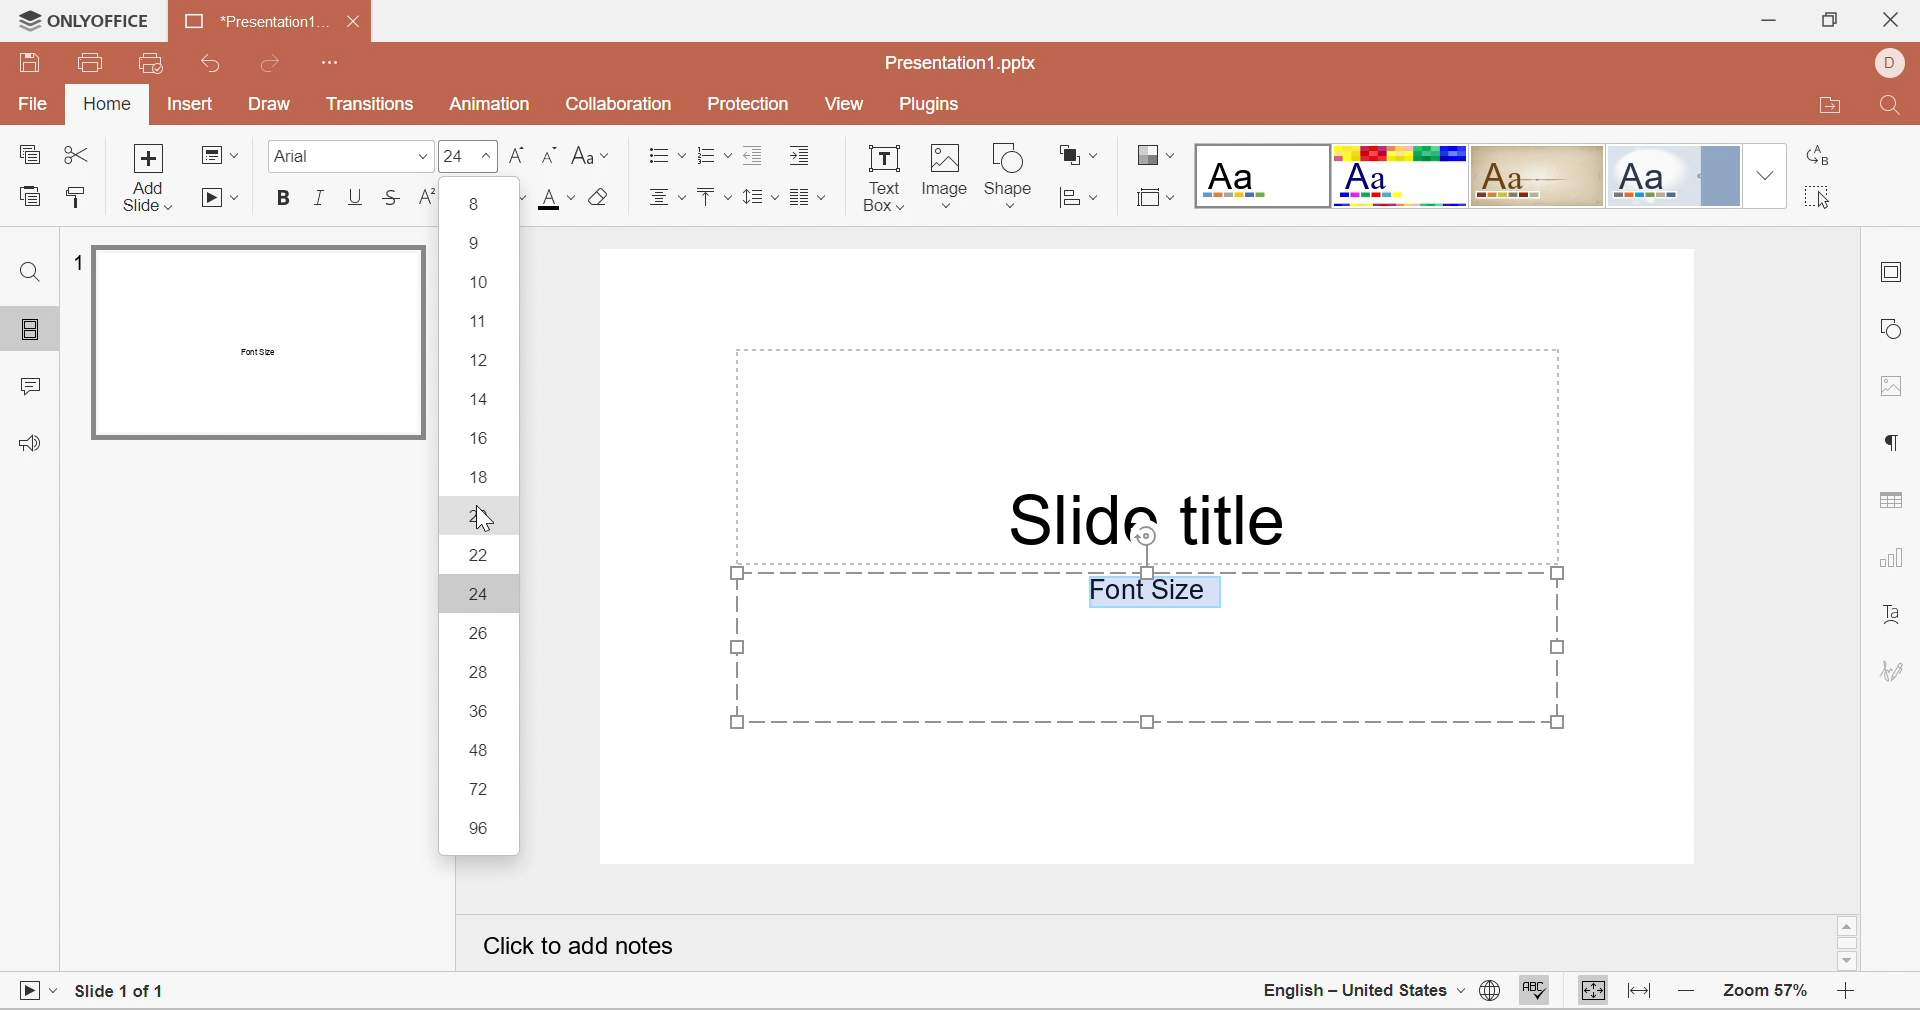  Describe the element at coordinates (272, 105) in the screenshot. I see `Draw` at that location.